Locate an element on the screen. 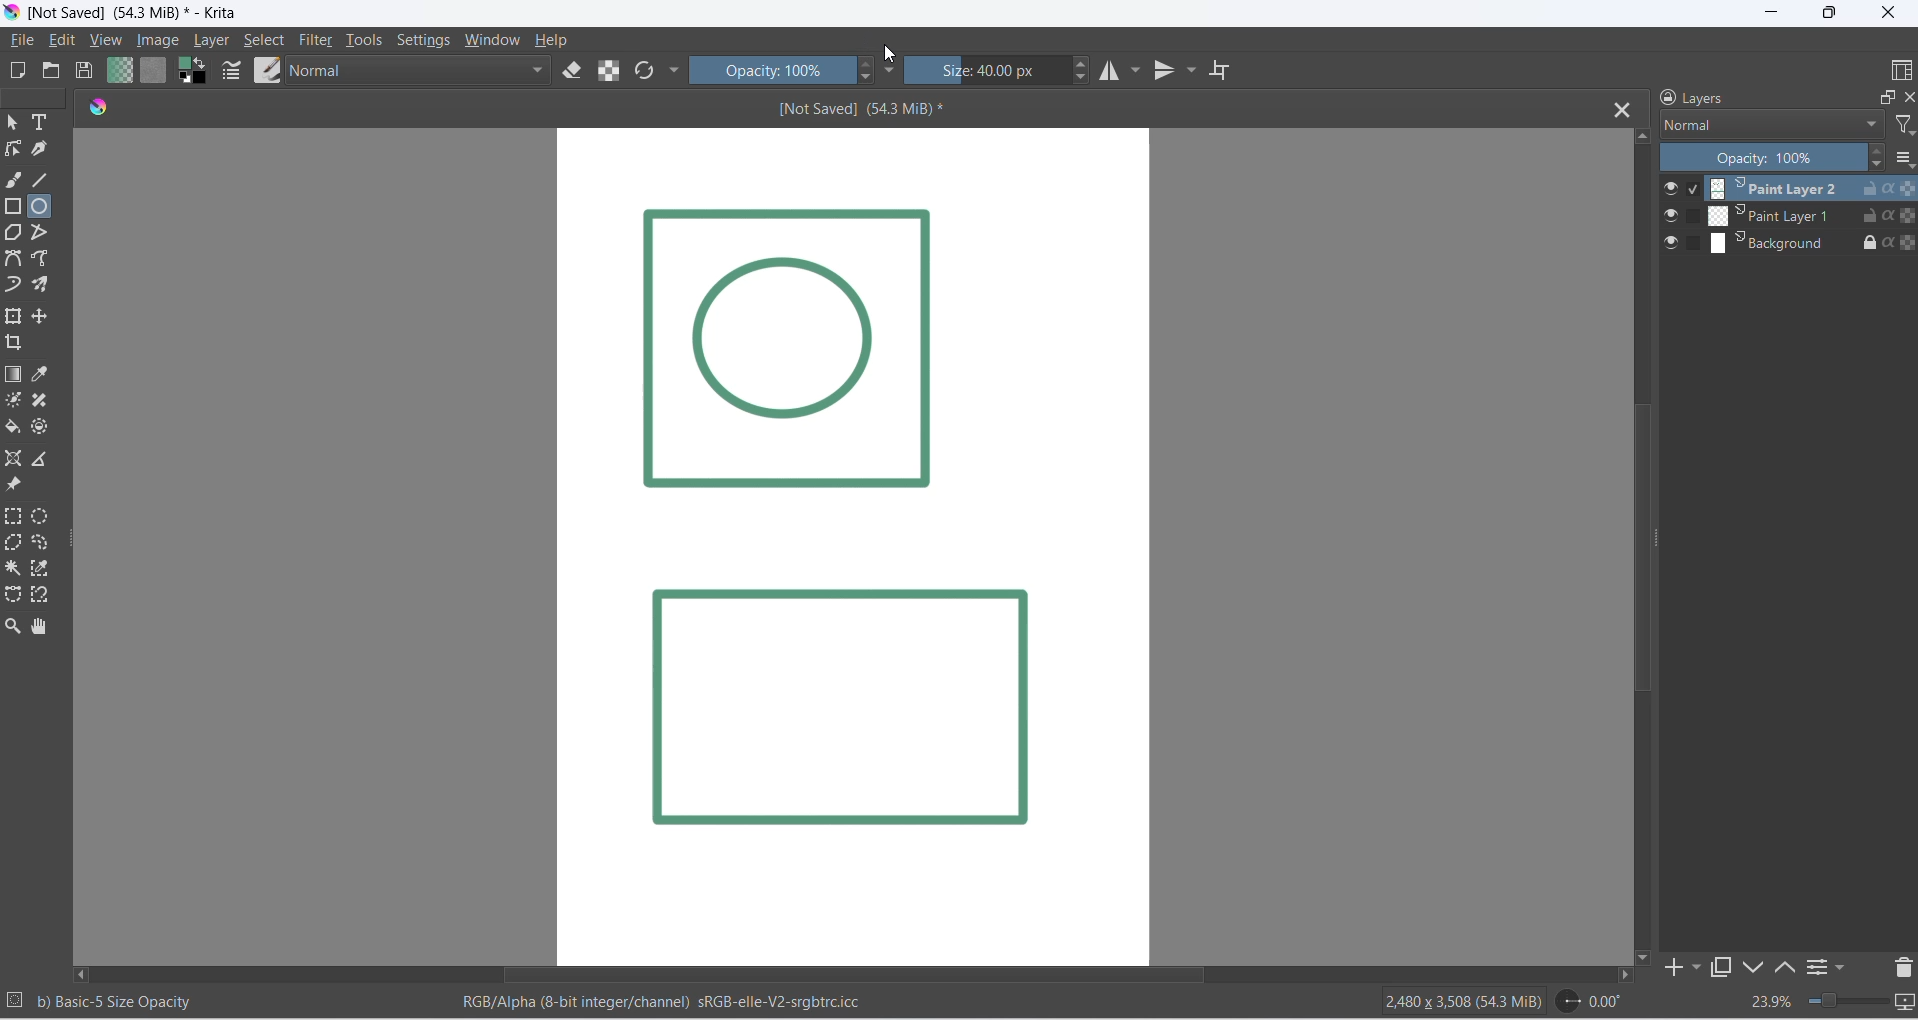  select is located at coordinates (269, 42).